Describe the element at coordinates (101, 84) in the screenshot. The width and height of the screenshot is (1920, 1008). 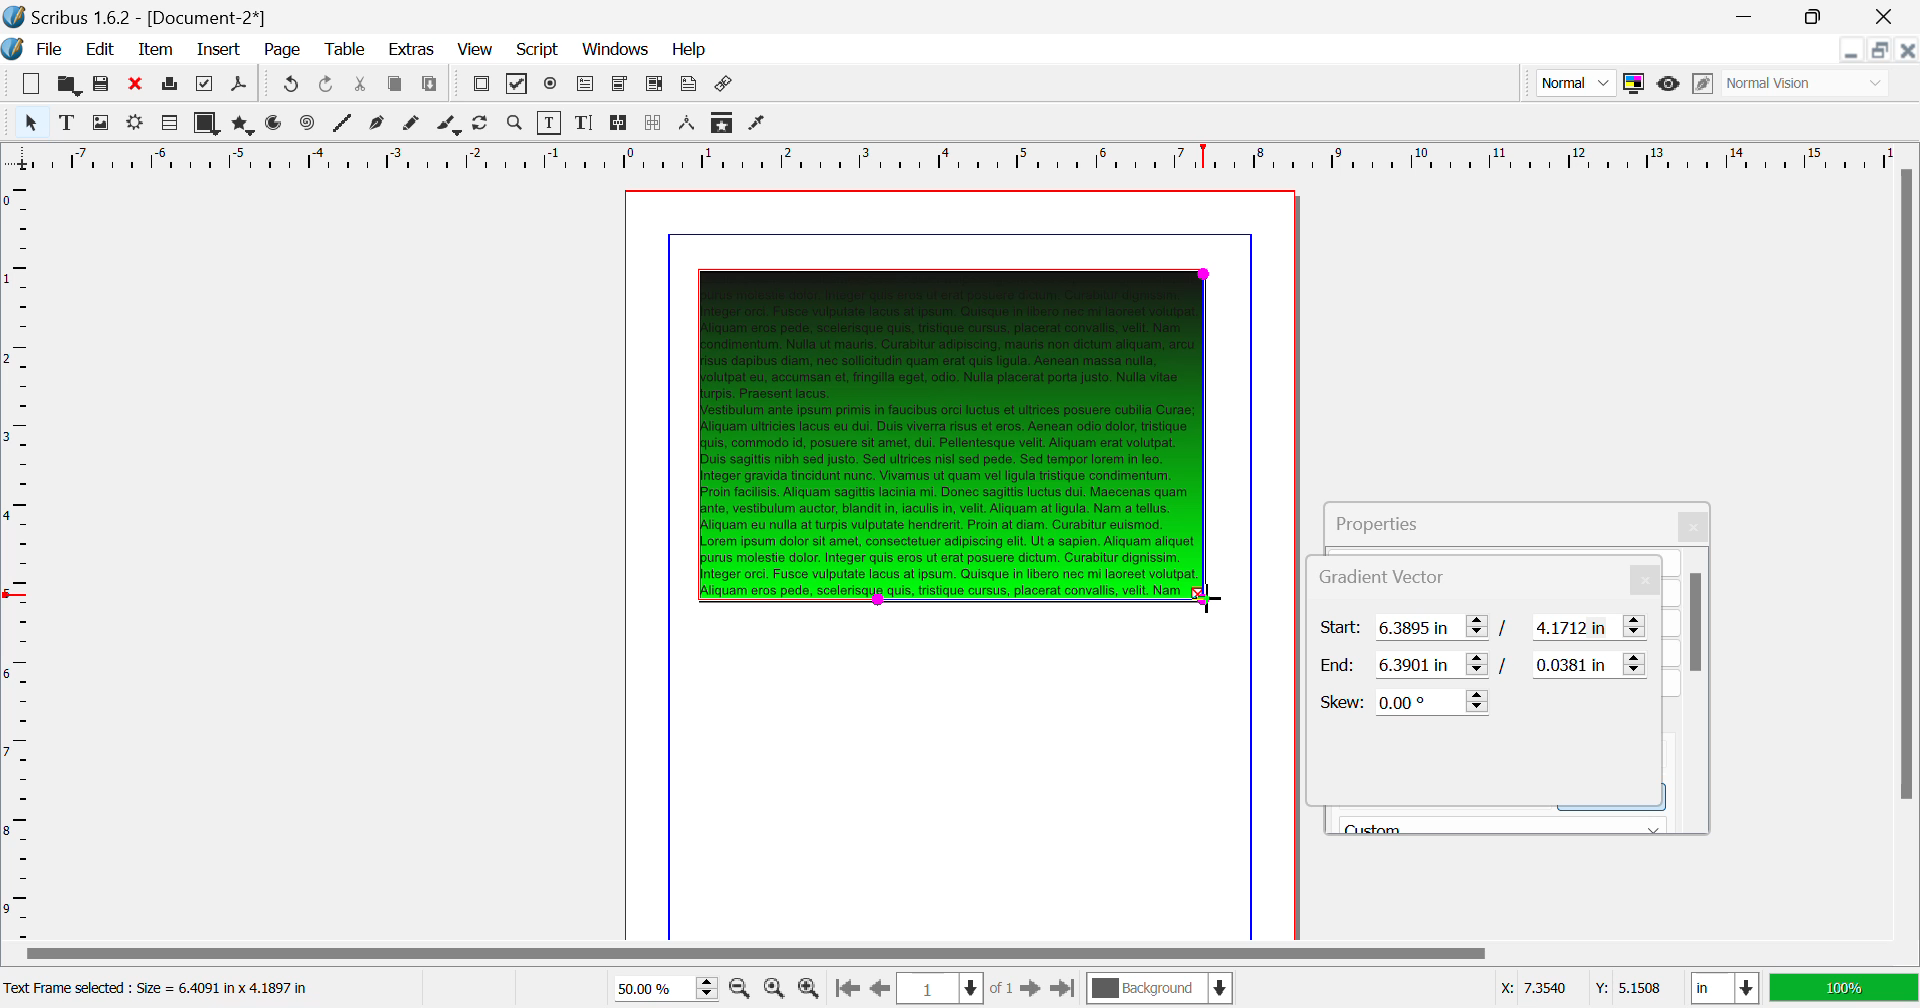
I see `Save` at that location.